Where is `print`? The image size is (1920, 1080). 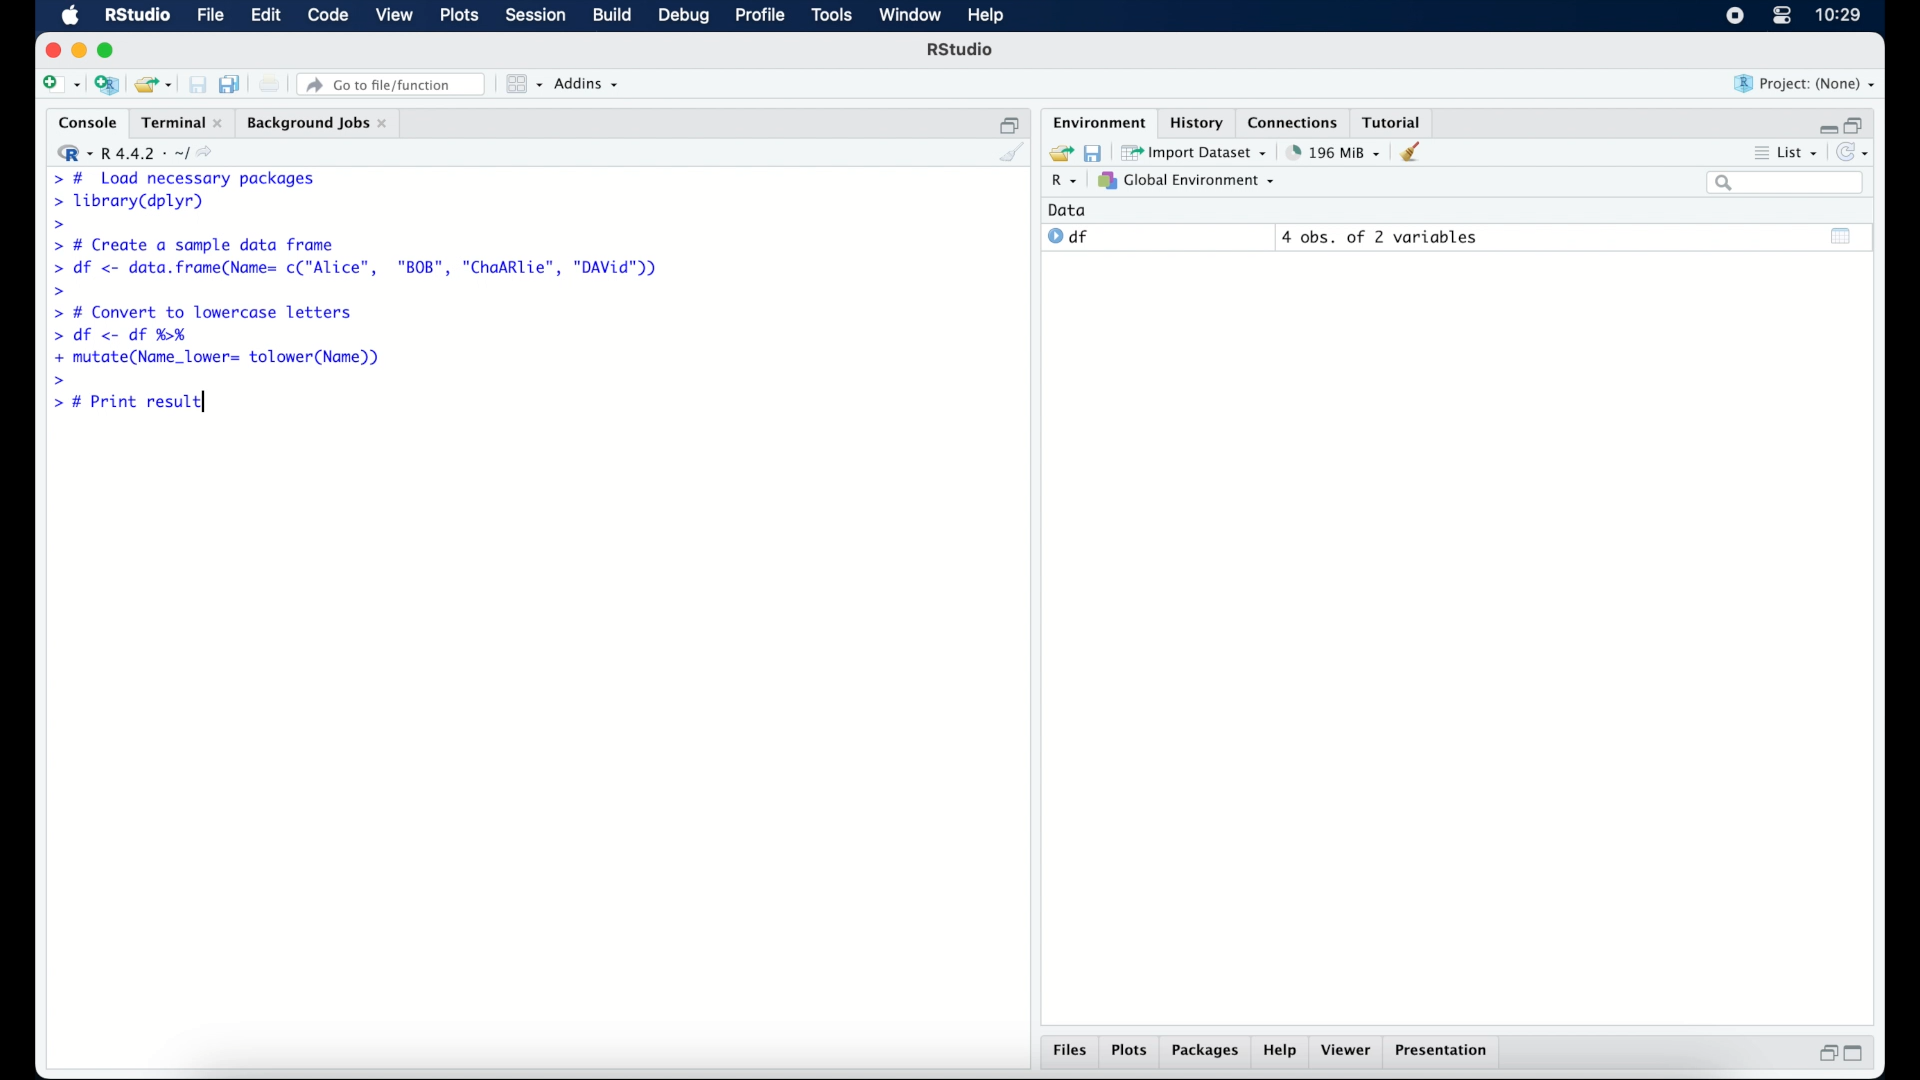
print is located at coordinates (270, 84).